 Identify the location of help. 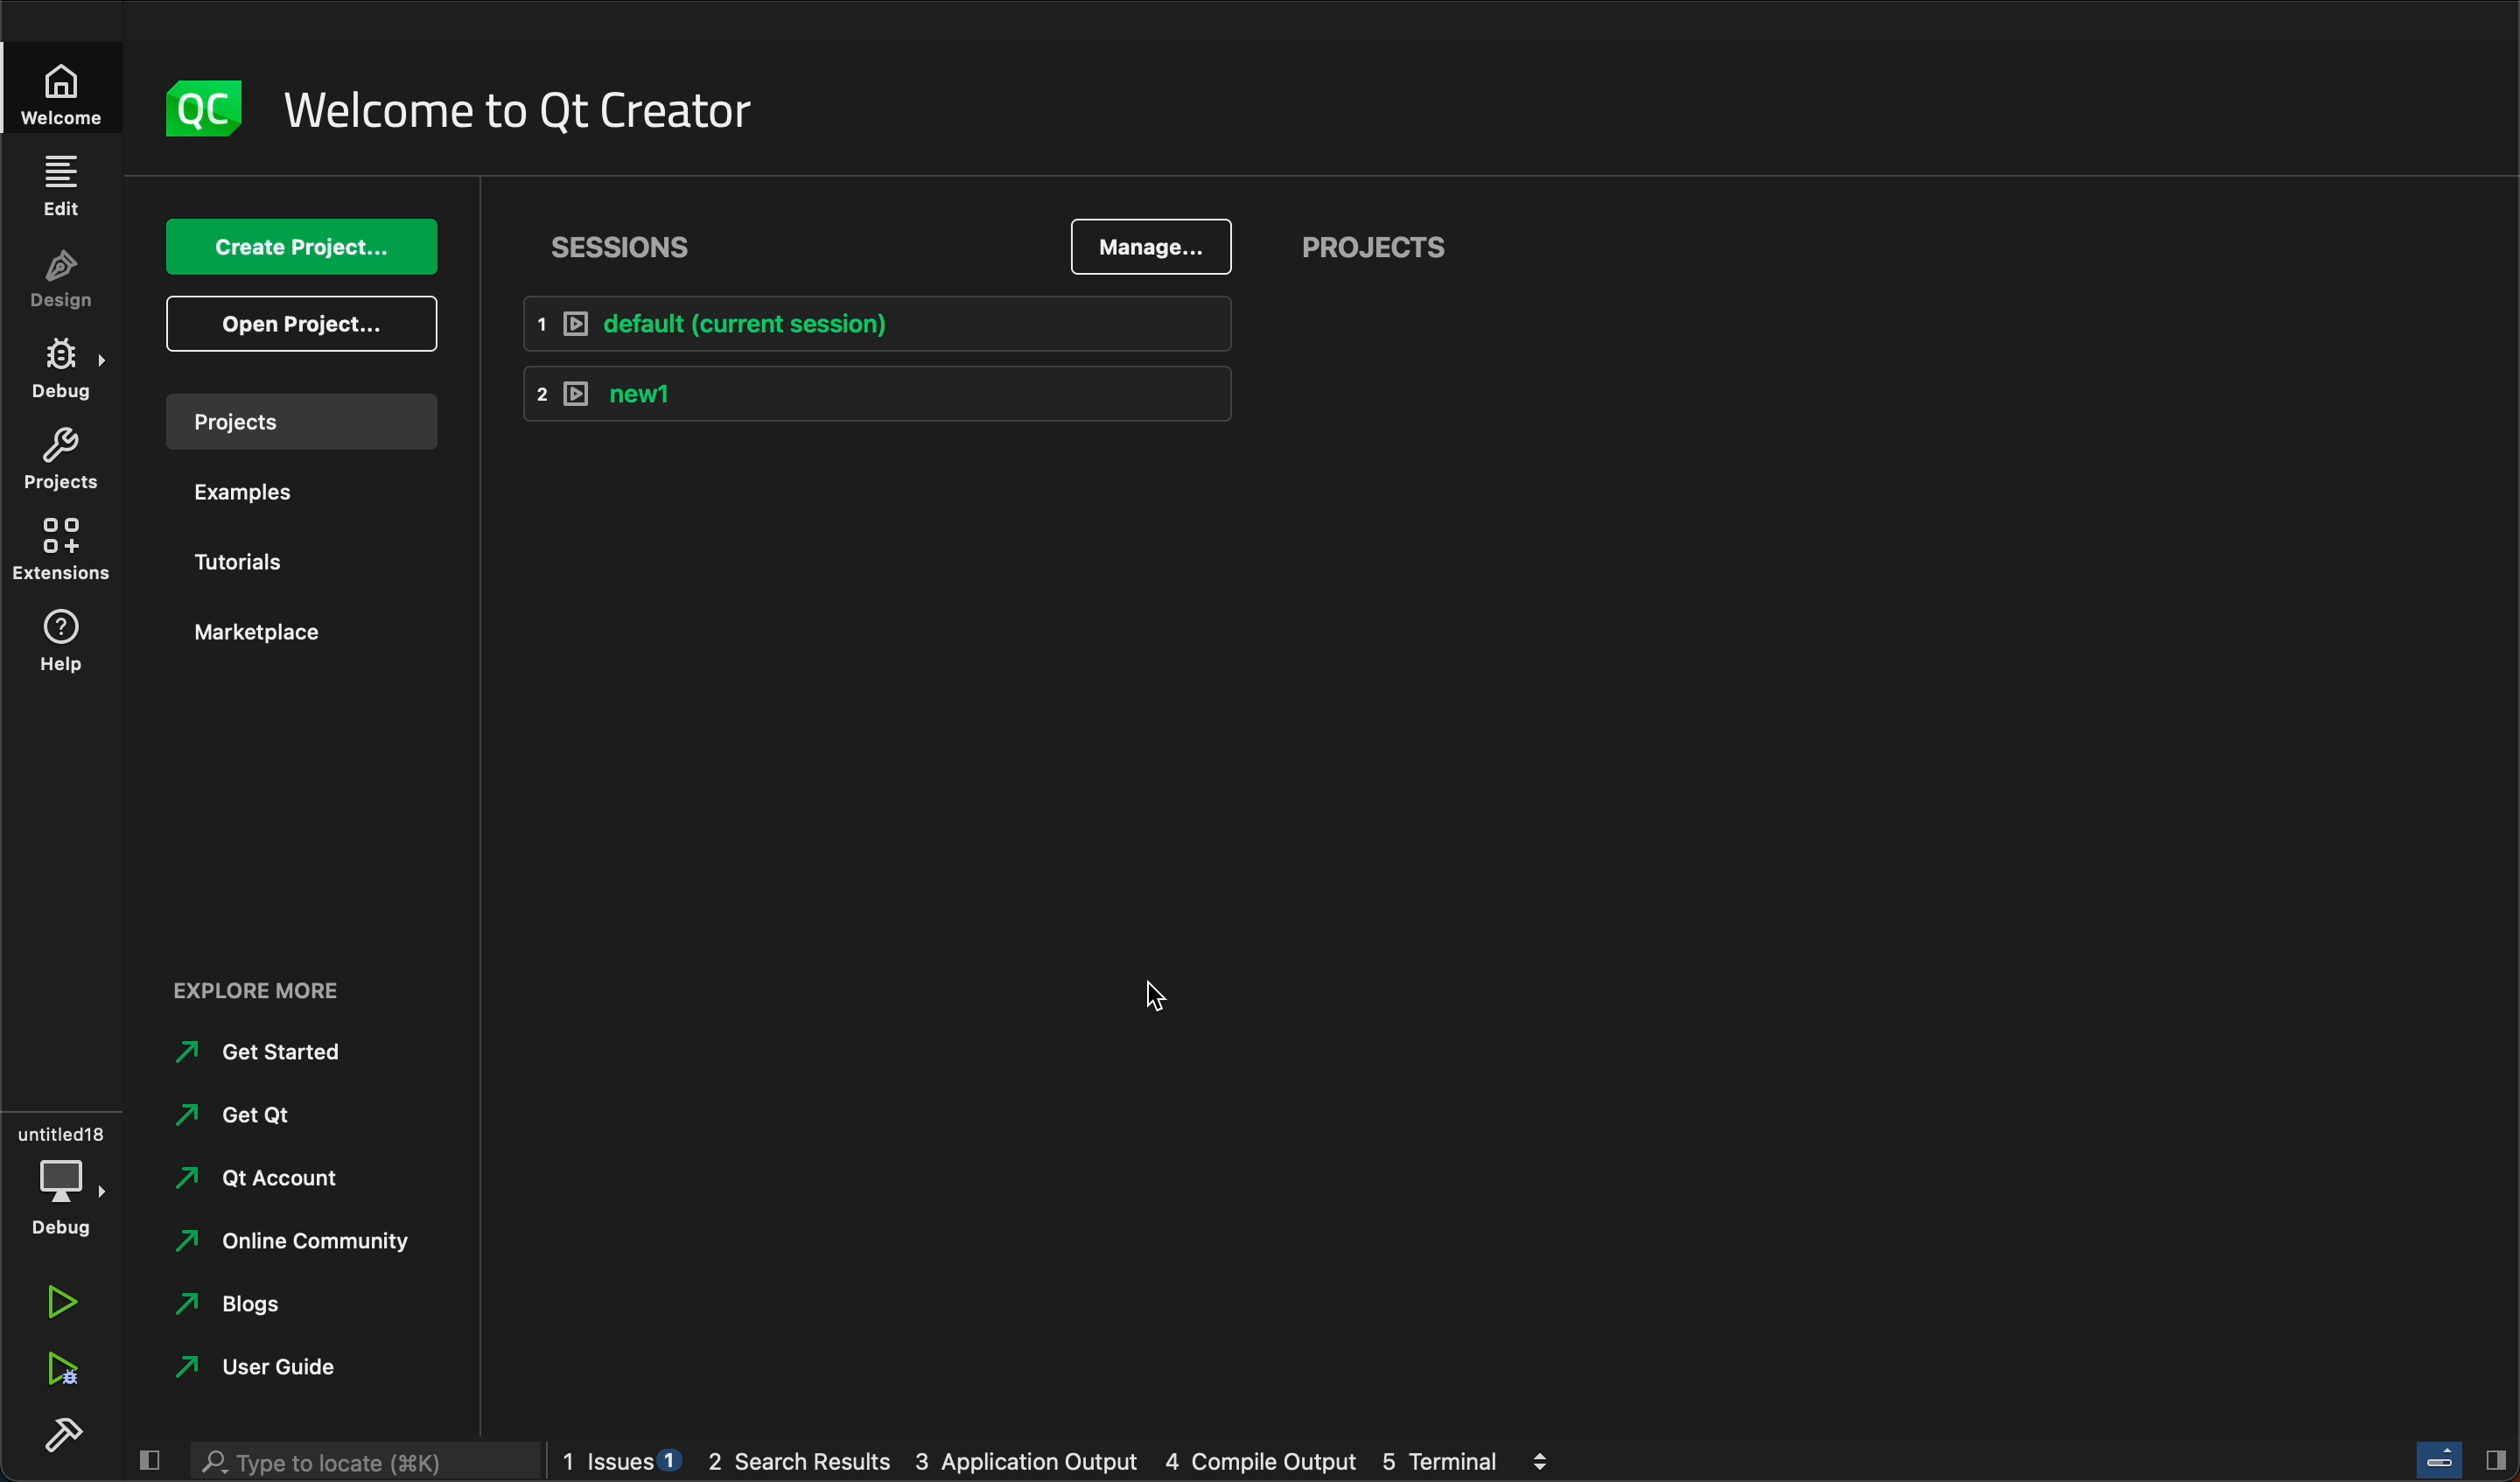
(68, 640).